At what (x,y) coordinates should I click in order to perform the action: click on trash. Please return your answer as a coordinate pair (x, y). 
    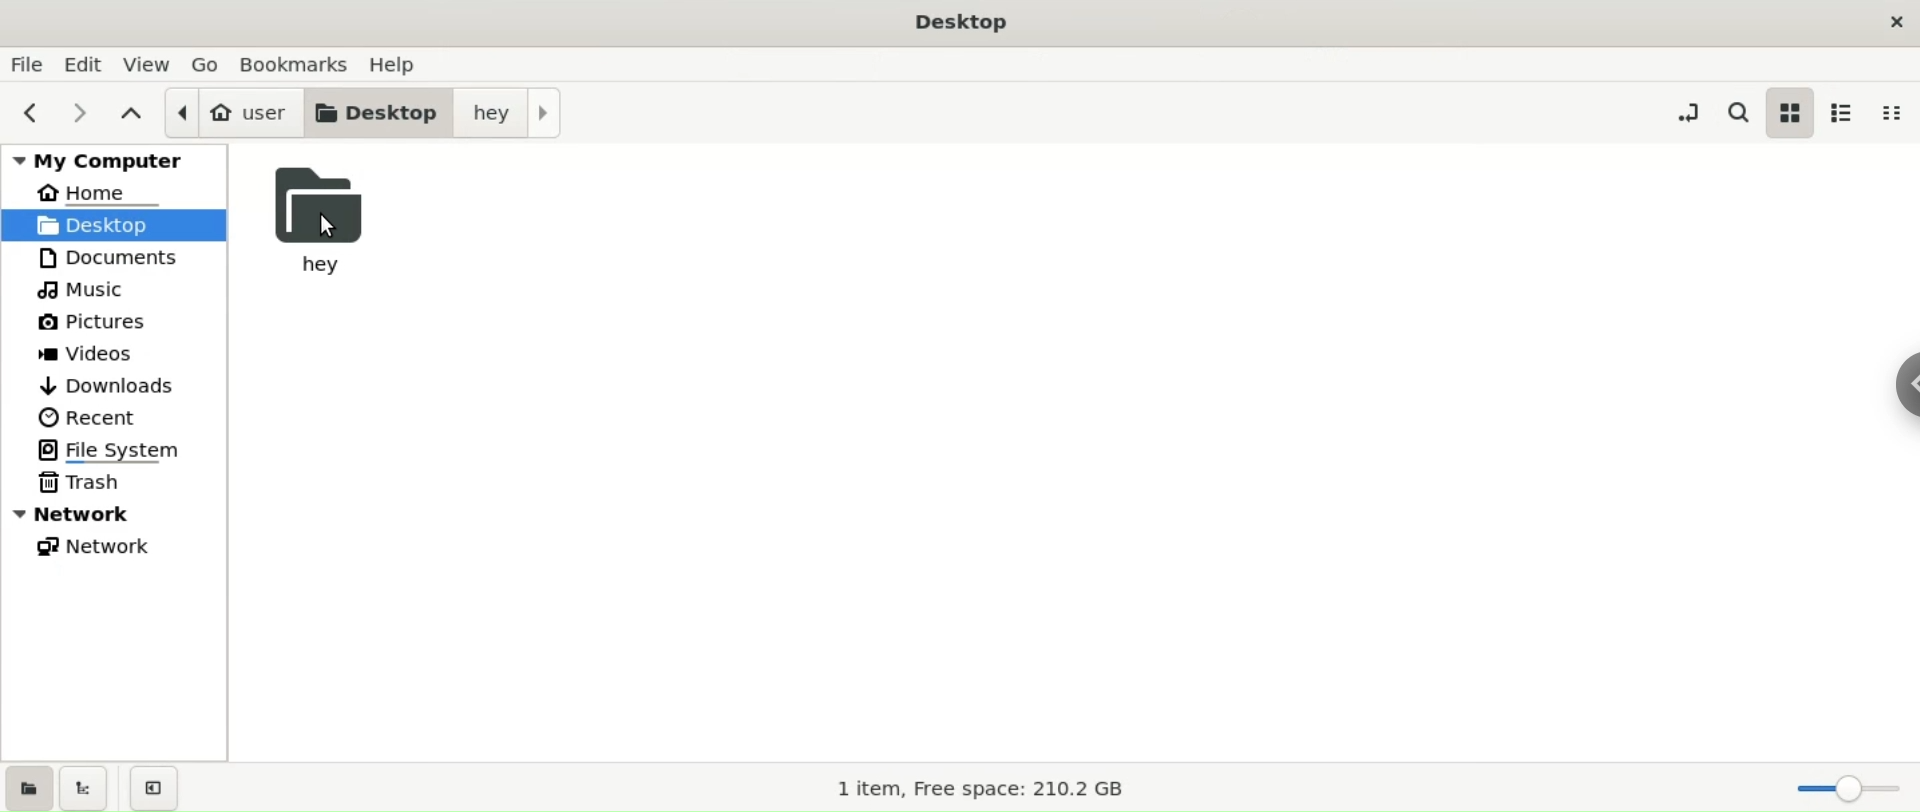
    Looking at the image, I should click on (114, 482).